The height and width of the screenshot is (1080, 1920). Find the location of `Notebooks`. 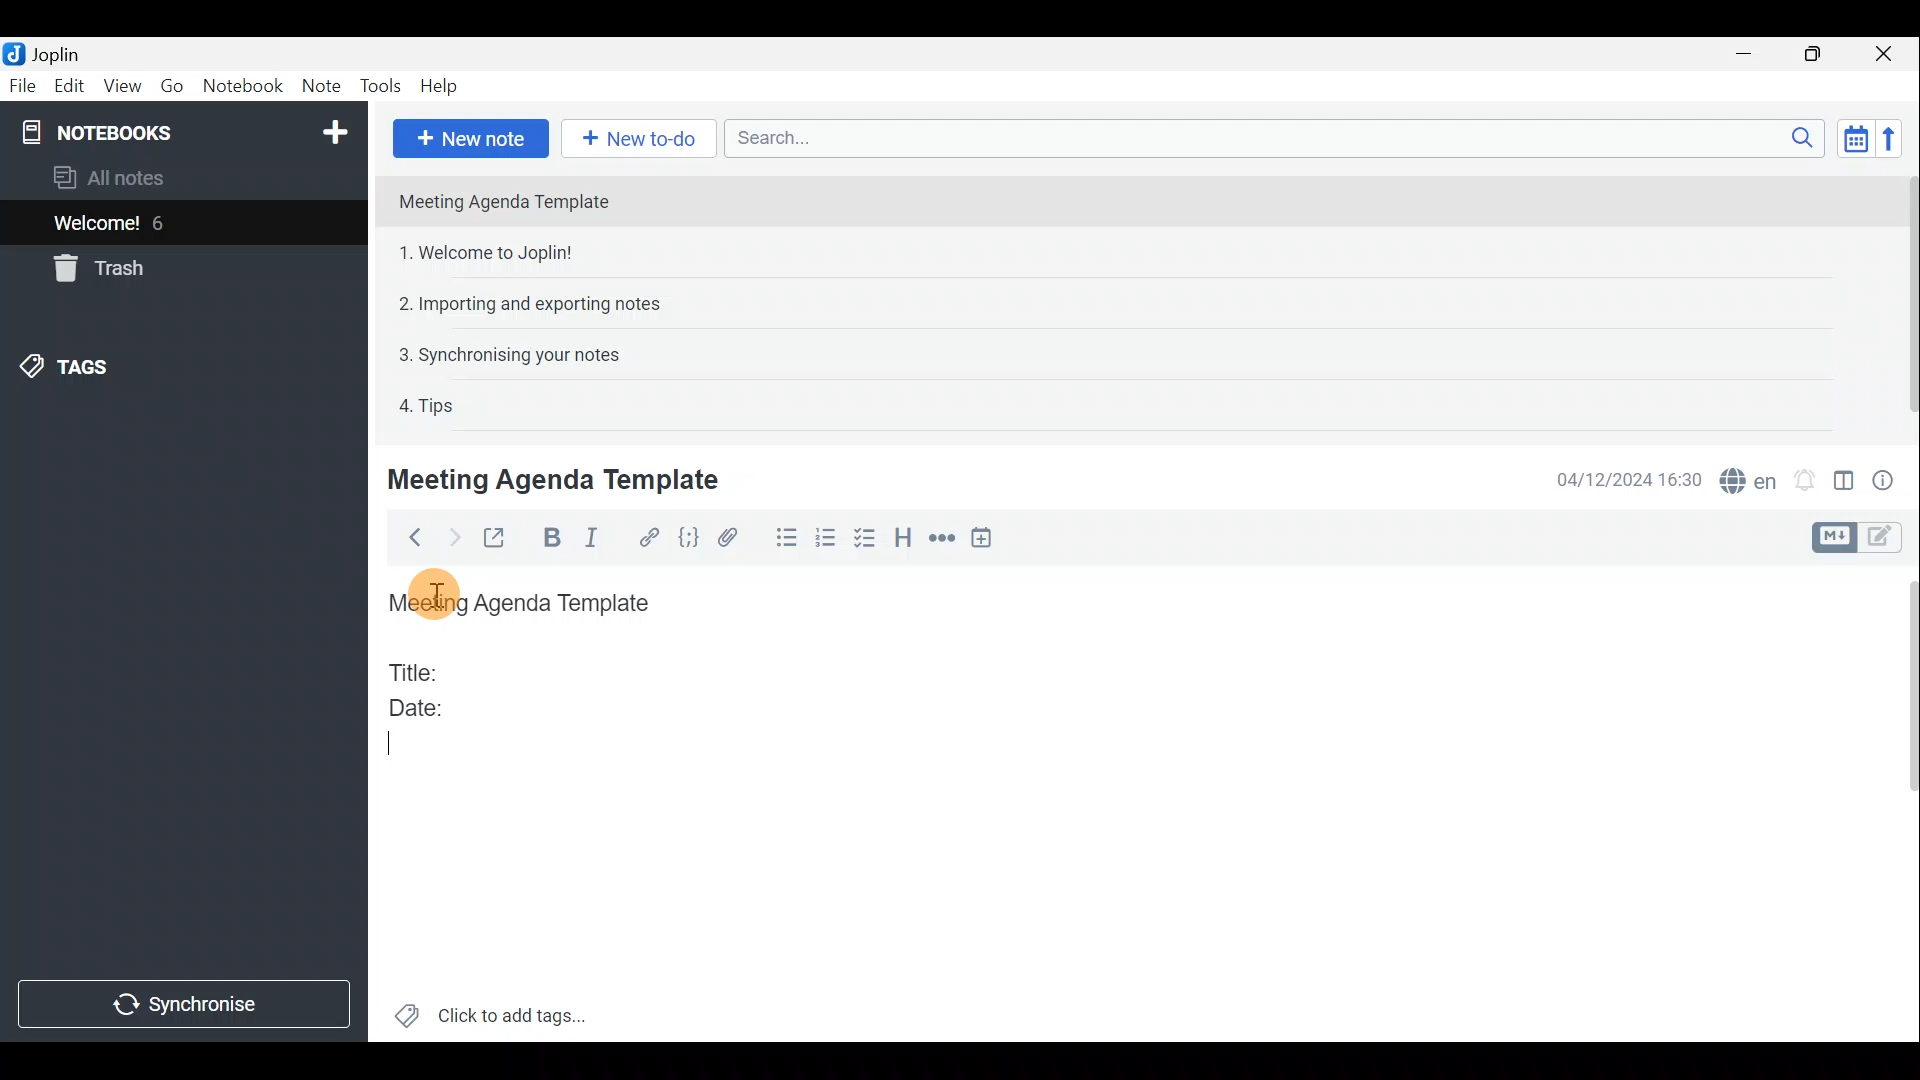

Notebooks is located at coordinates (187, 131).